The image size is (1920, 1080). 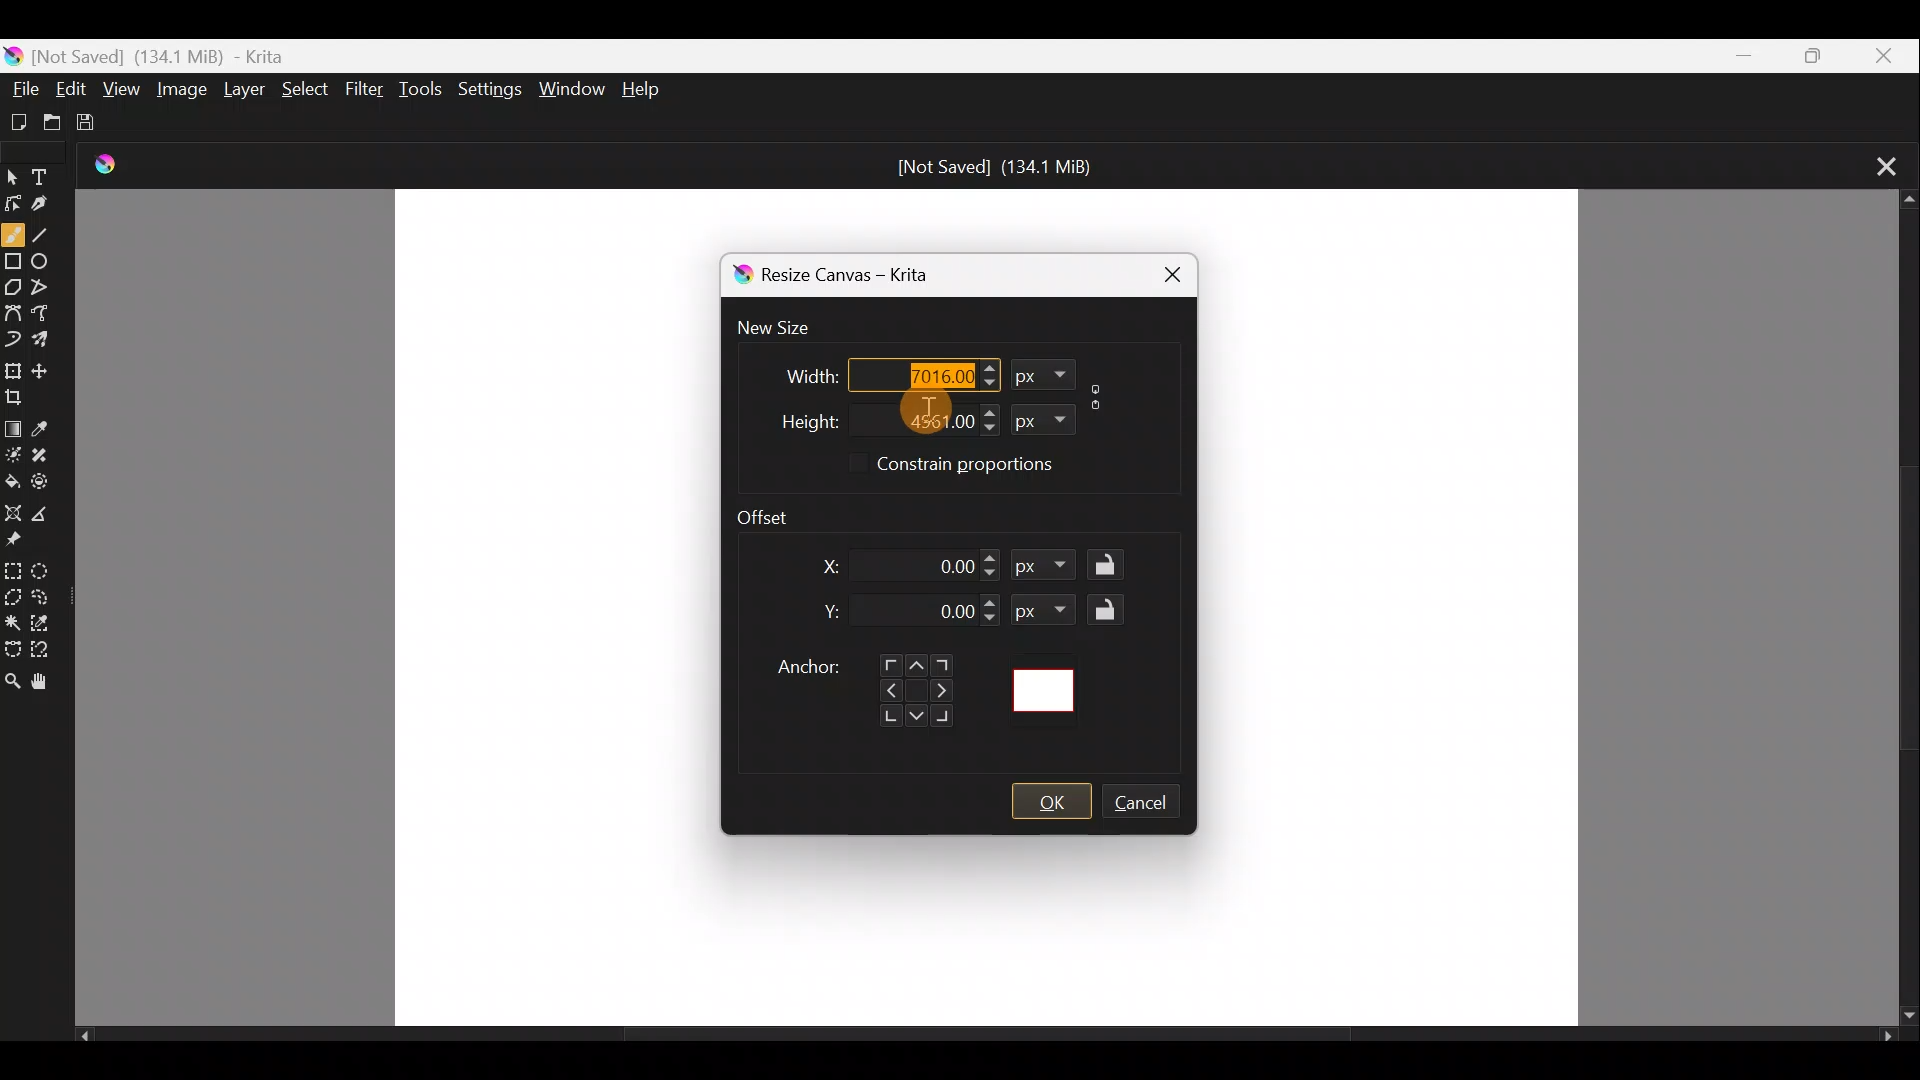 I want to click on Height, so click(x=793, y=417).